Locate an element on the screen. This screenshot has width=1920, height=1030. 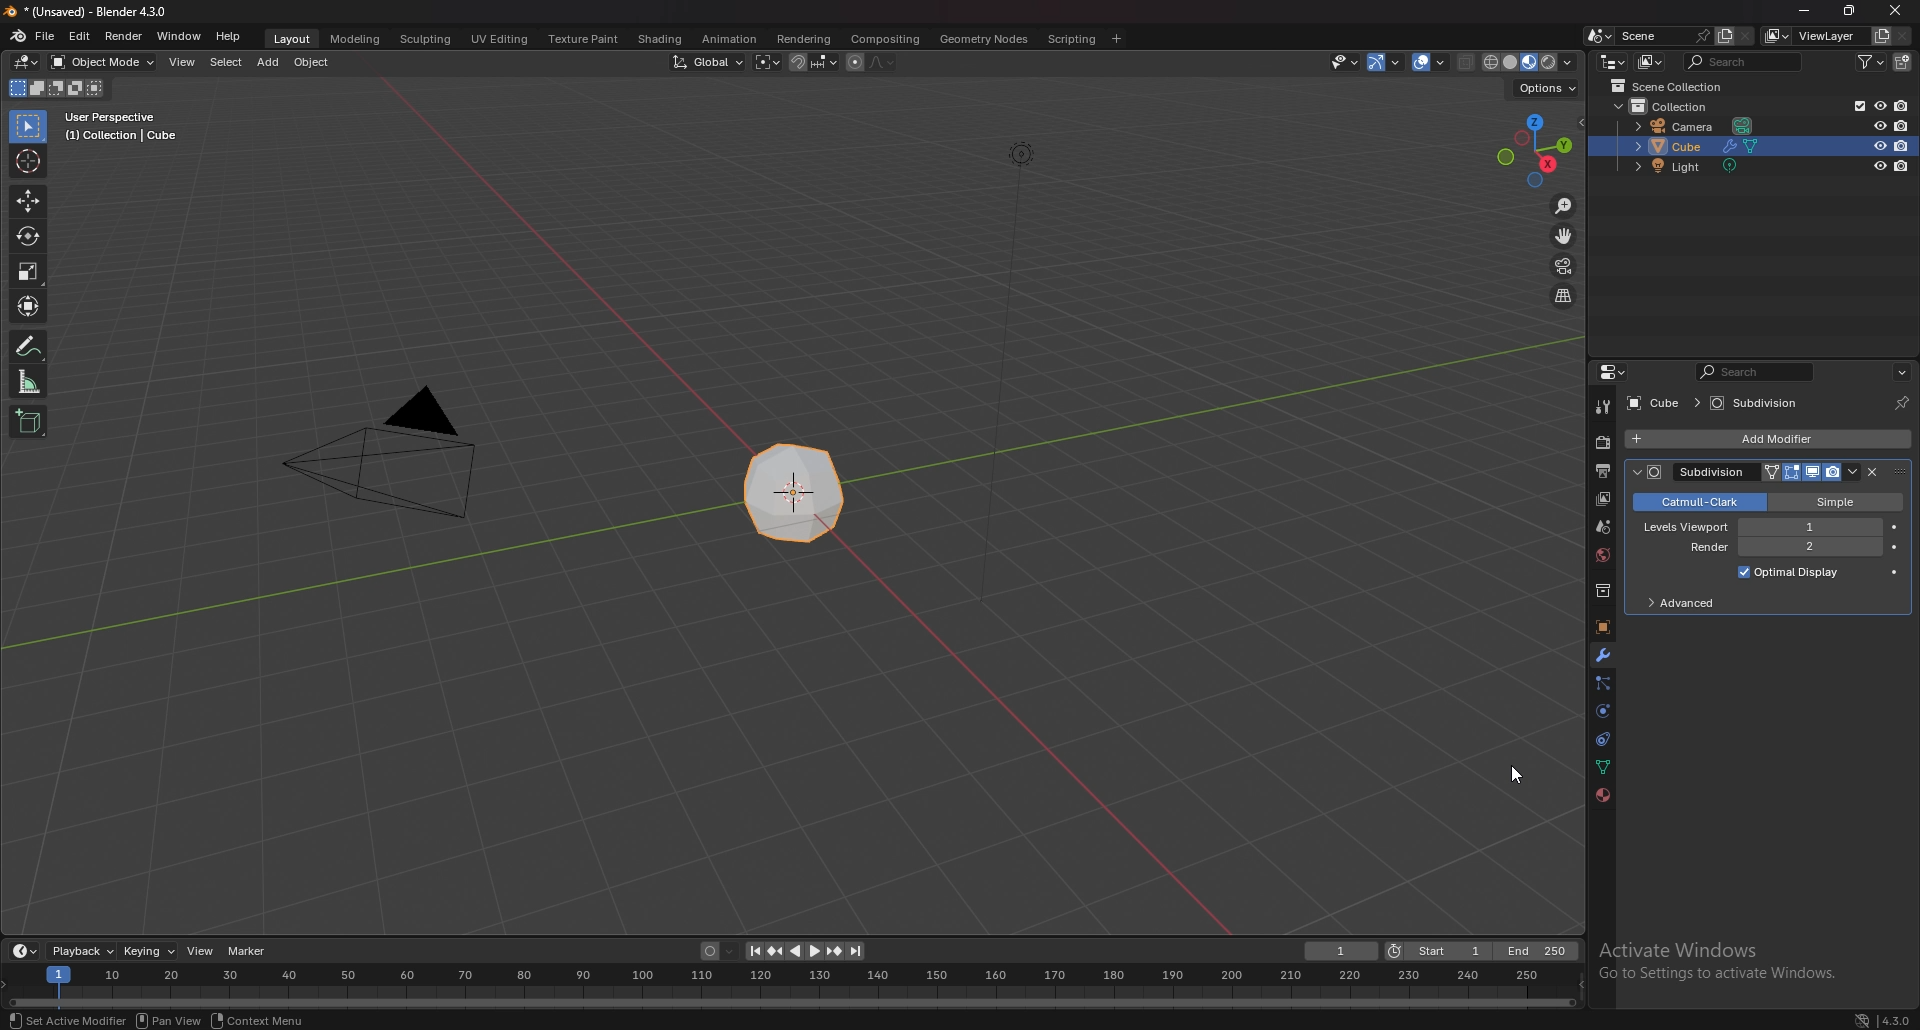
scripting is located at coordinates (1071, 39).